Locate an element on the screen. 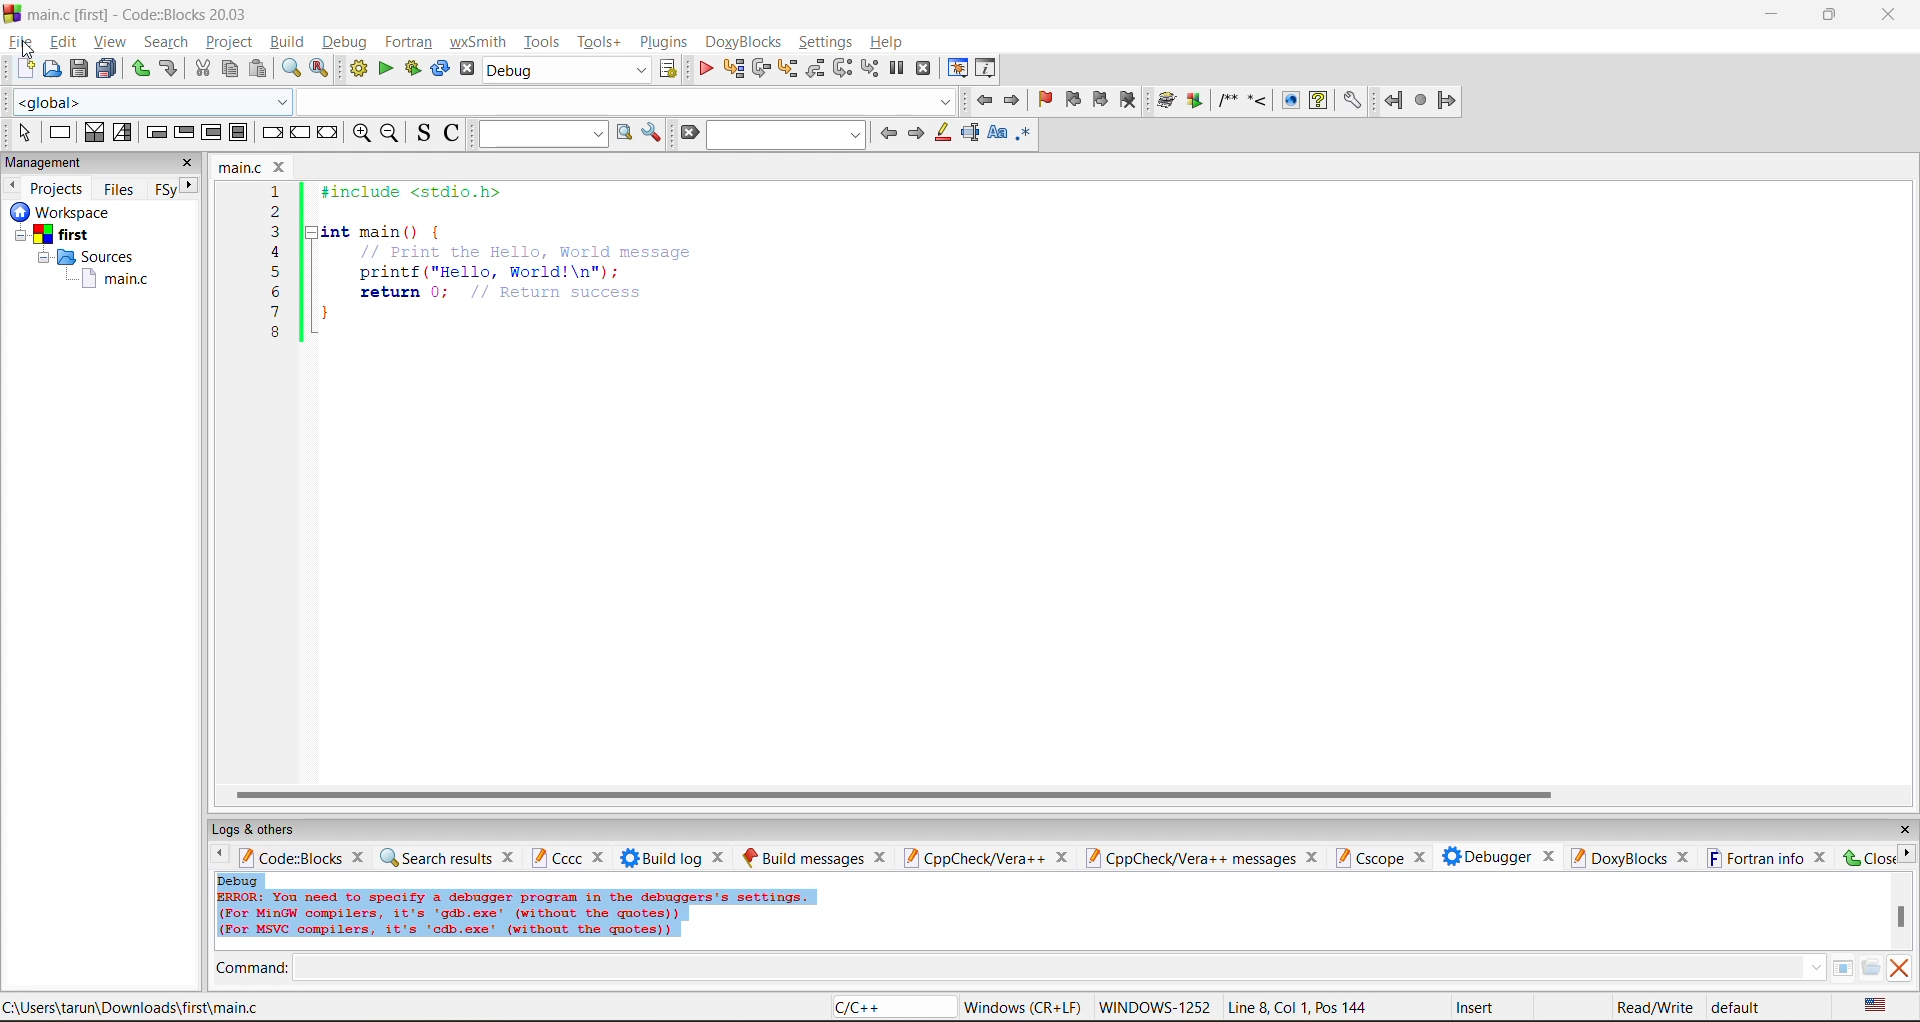  next is located at coordinates (915, 133).